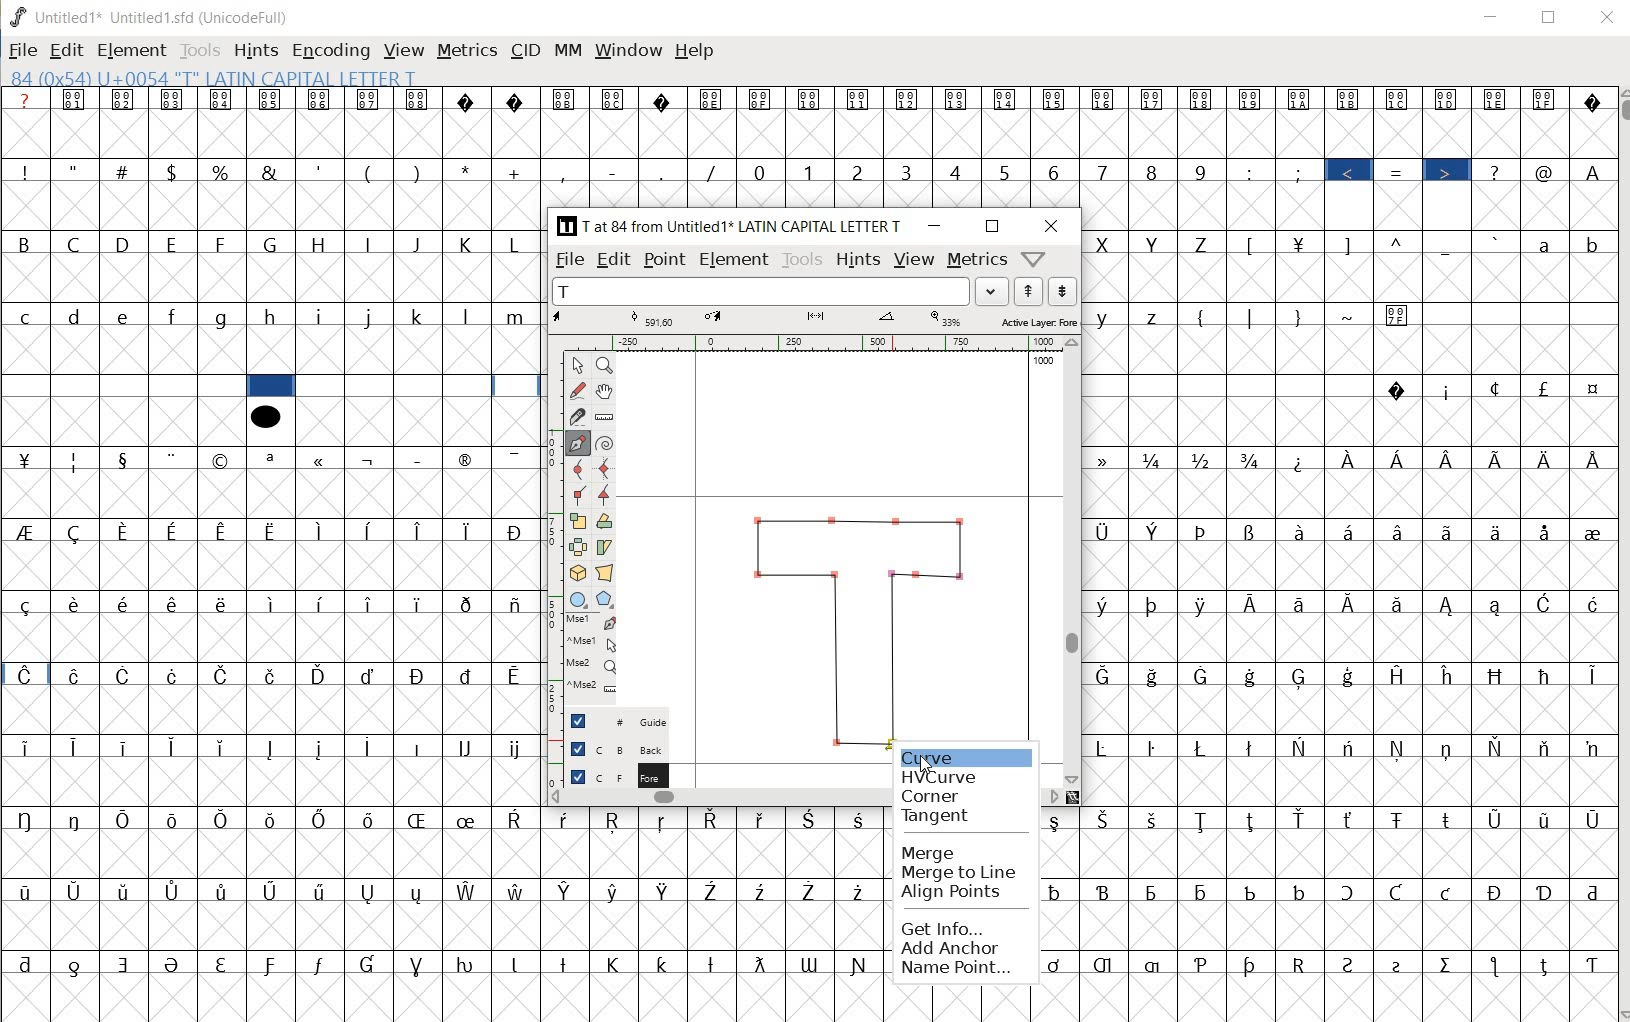  Describe the element at coordinates (1403, 962) in the screenshot. I see `Symbol` at that location.